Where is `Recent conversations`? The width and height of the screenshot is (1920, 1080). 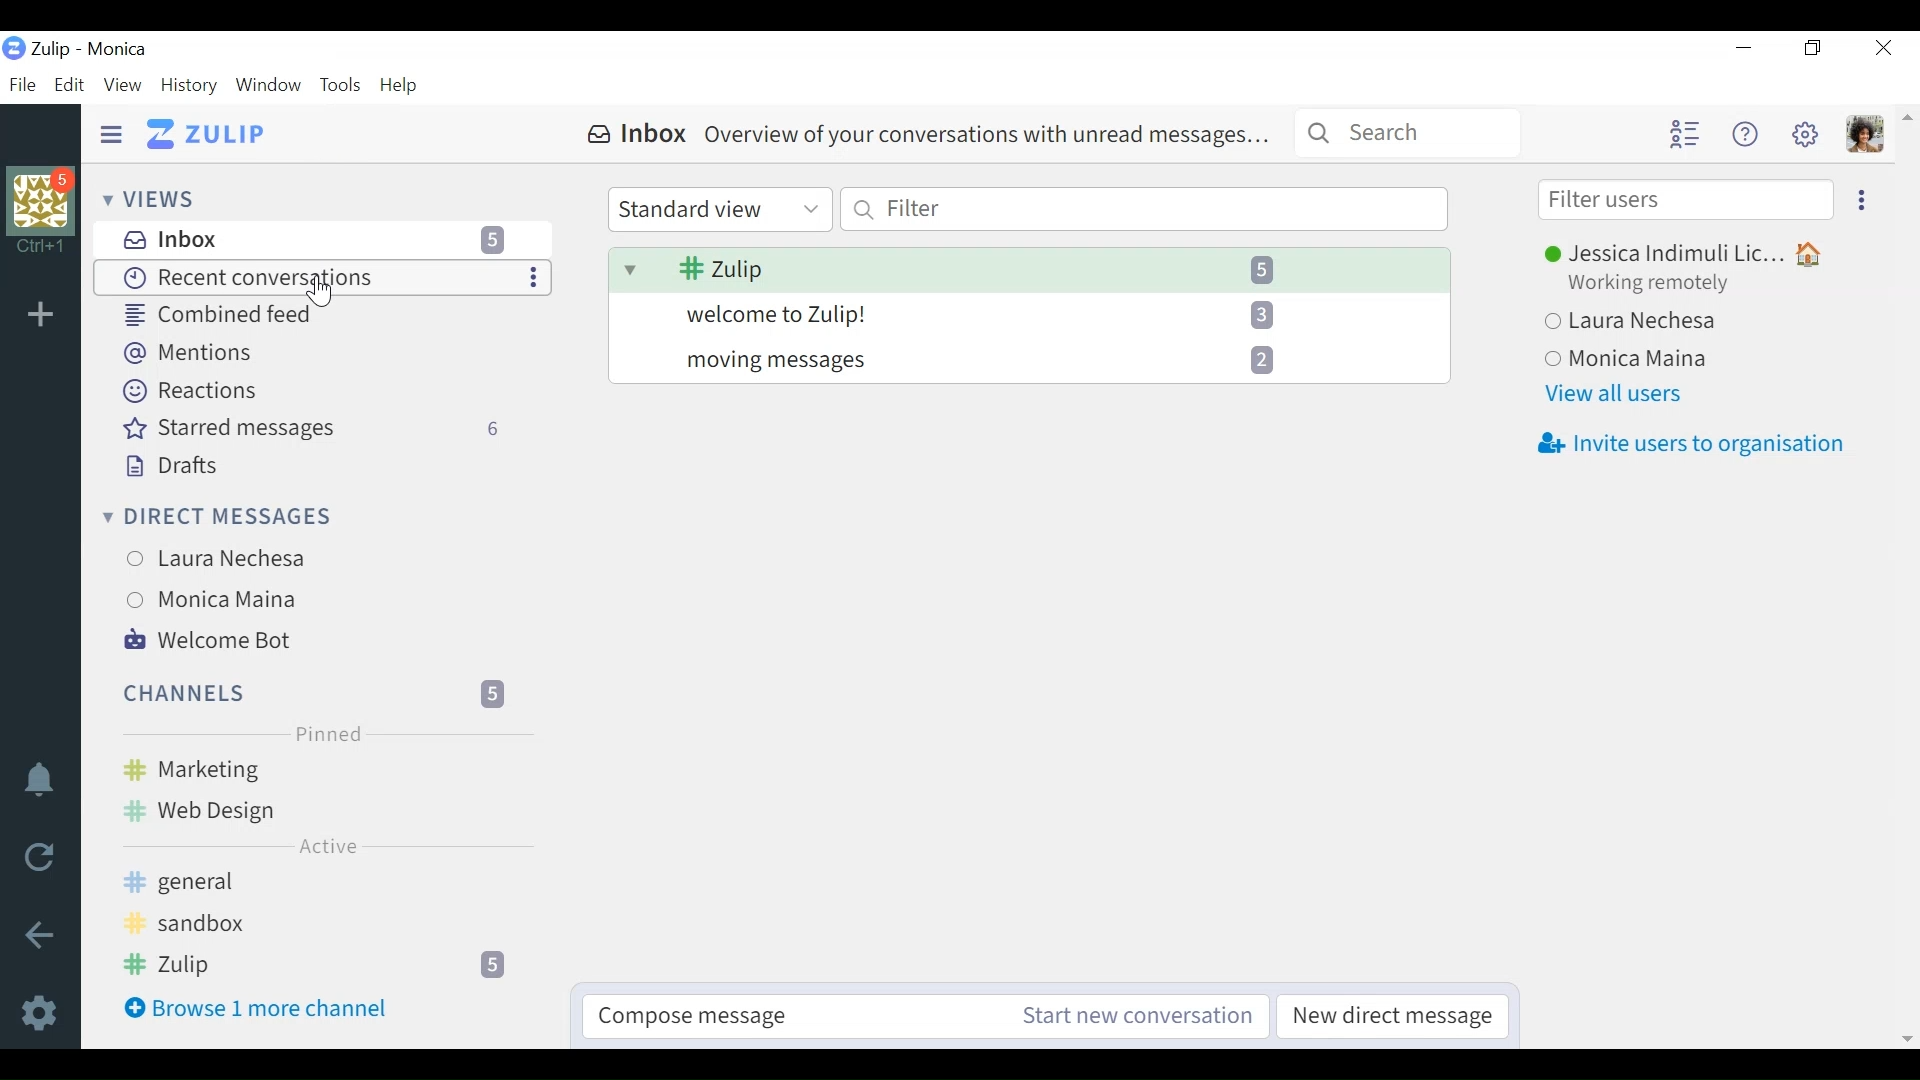 Recent conversations is located at coordinates (304, 278).